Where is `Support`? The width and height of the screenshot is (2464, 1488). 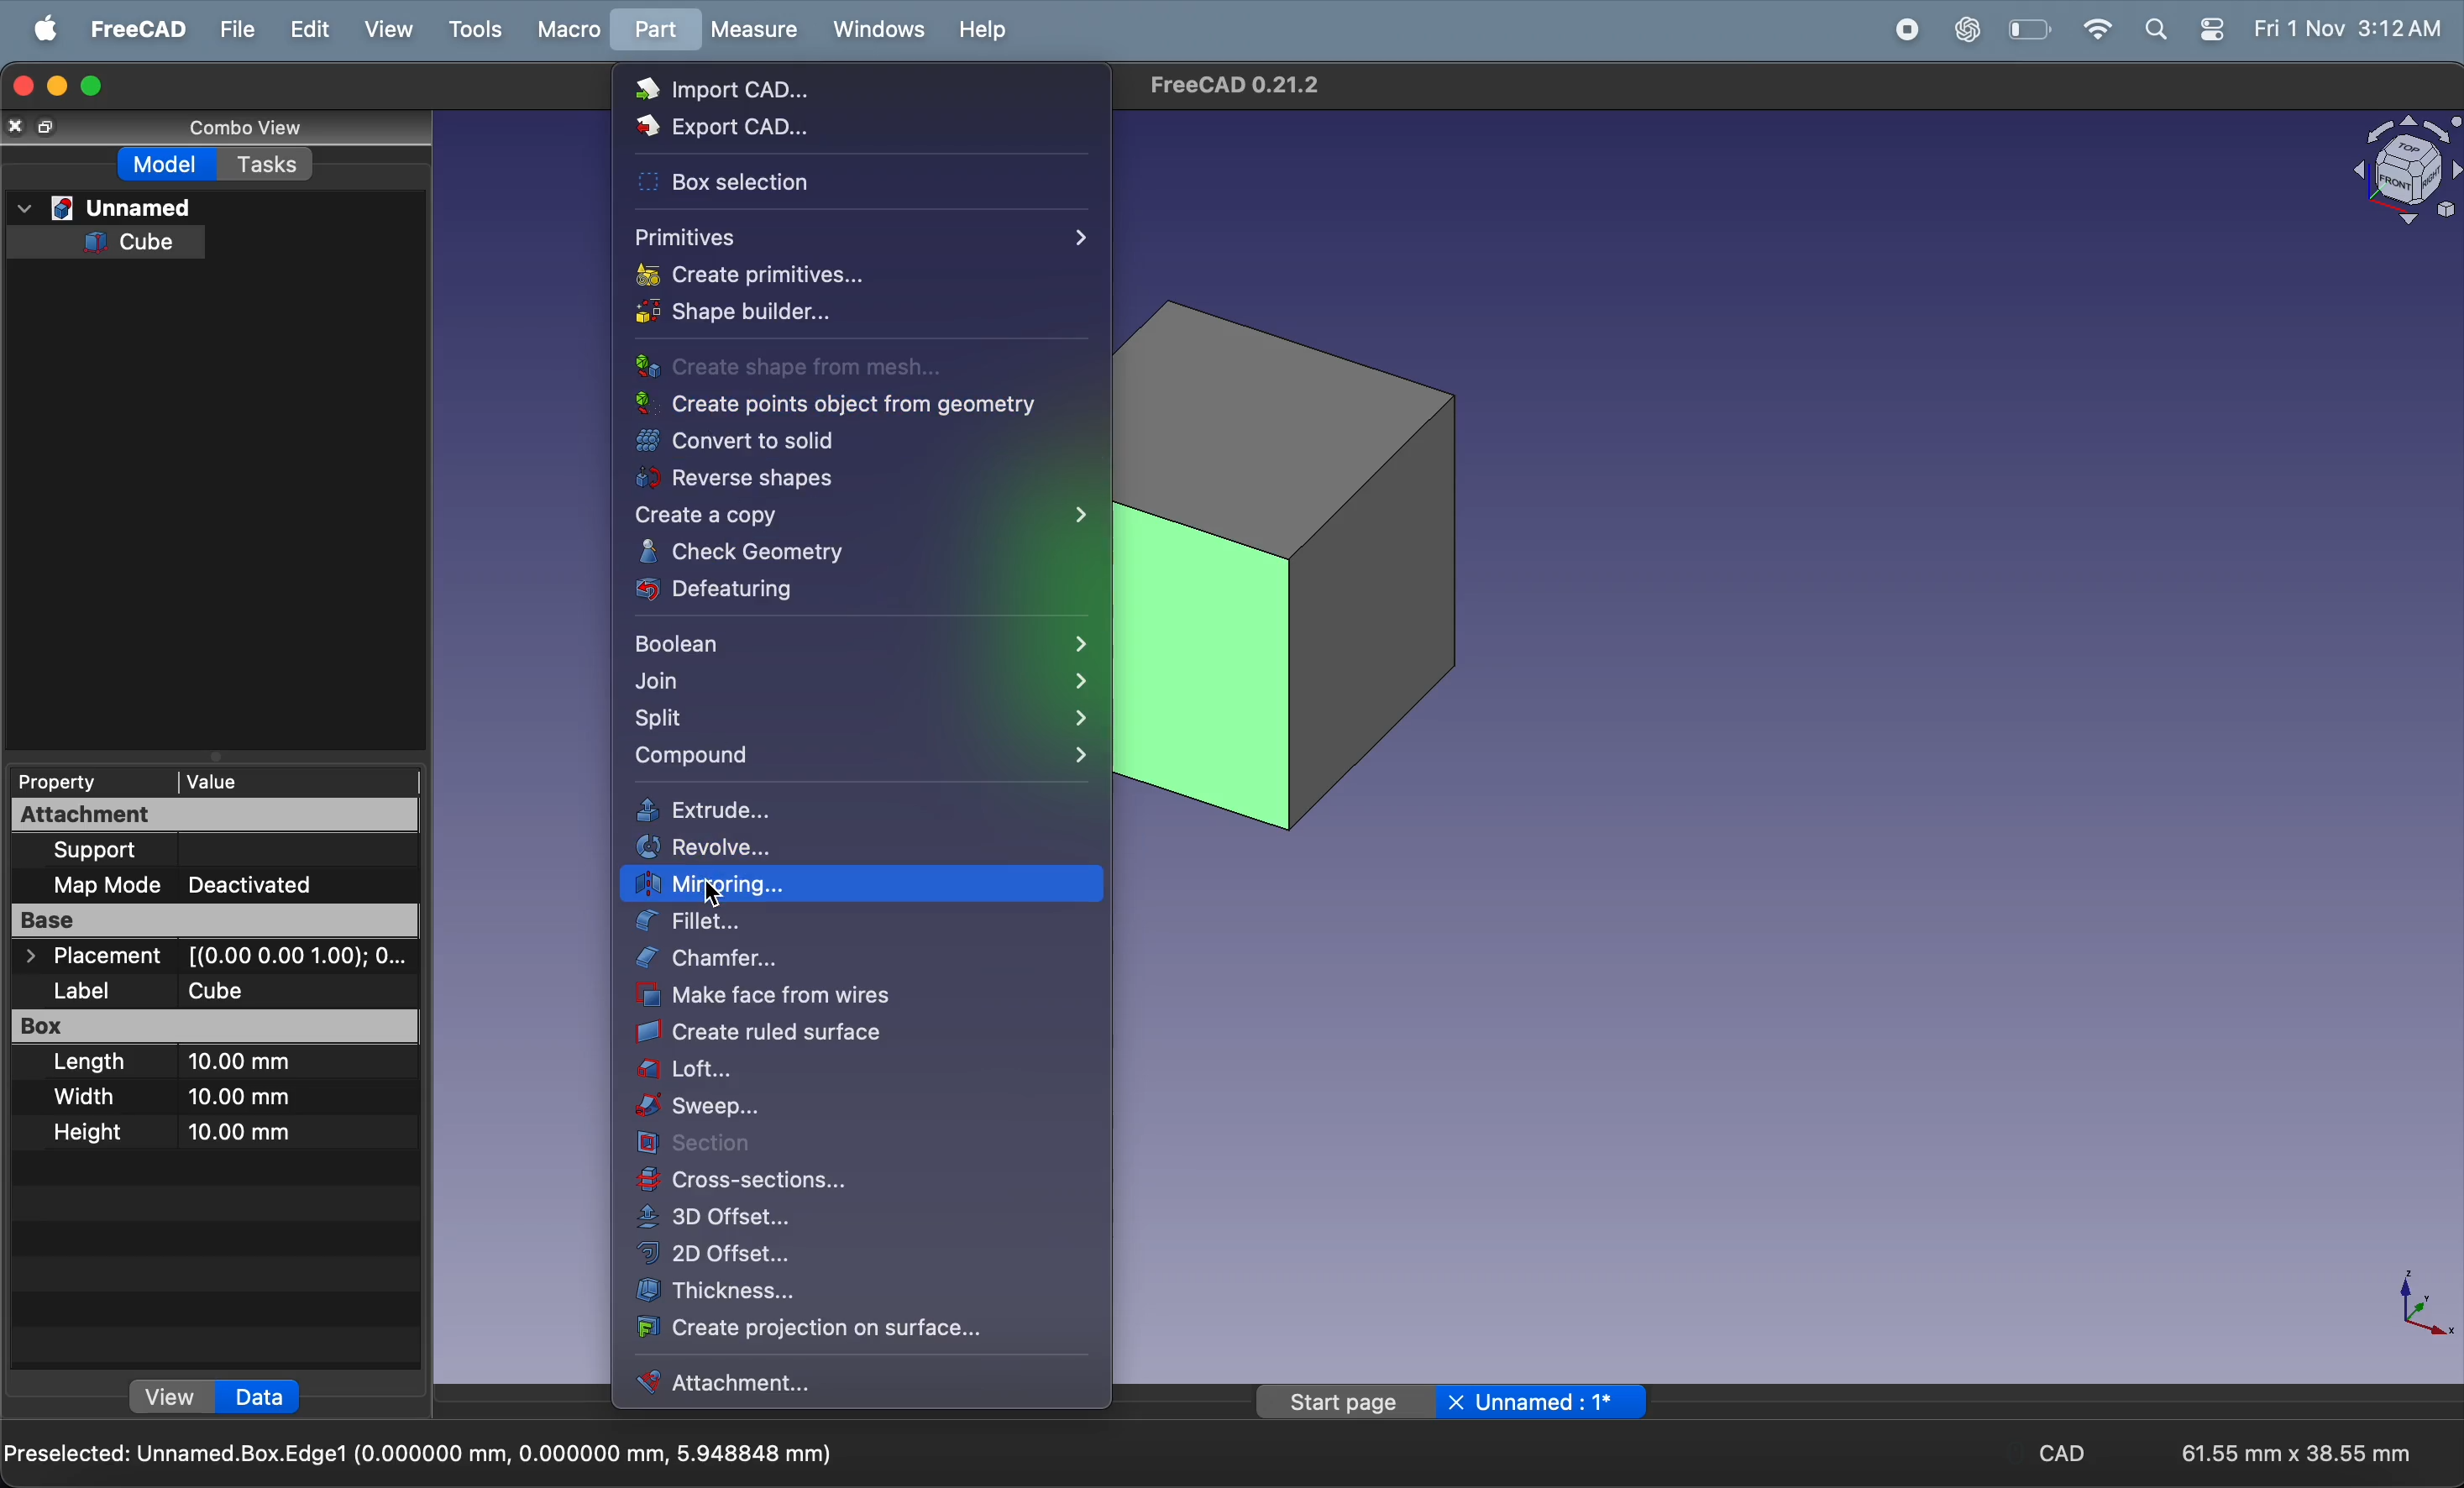
Support is located at coordinates (142, 851).